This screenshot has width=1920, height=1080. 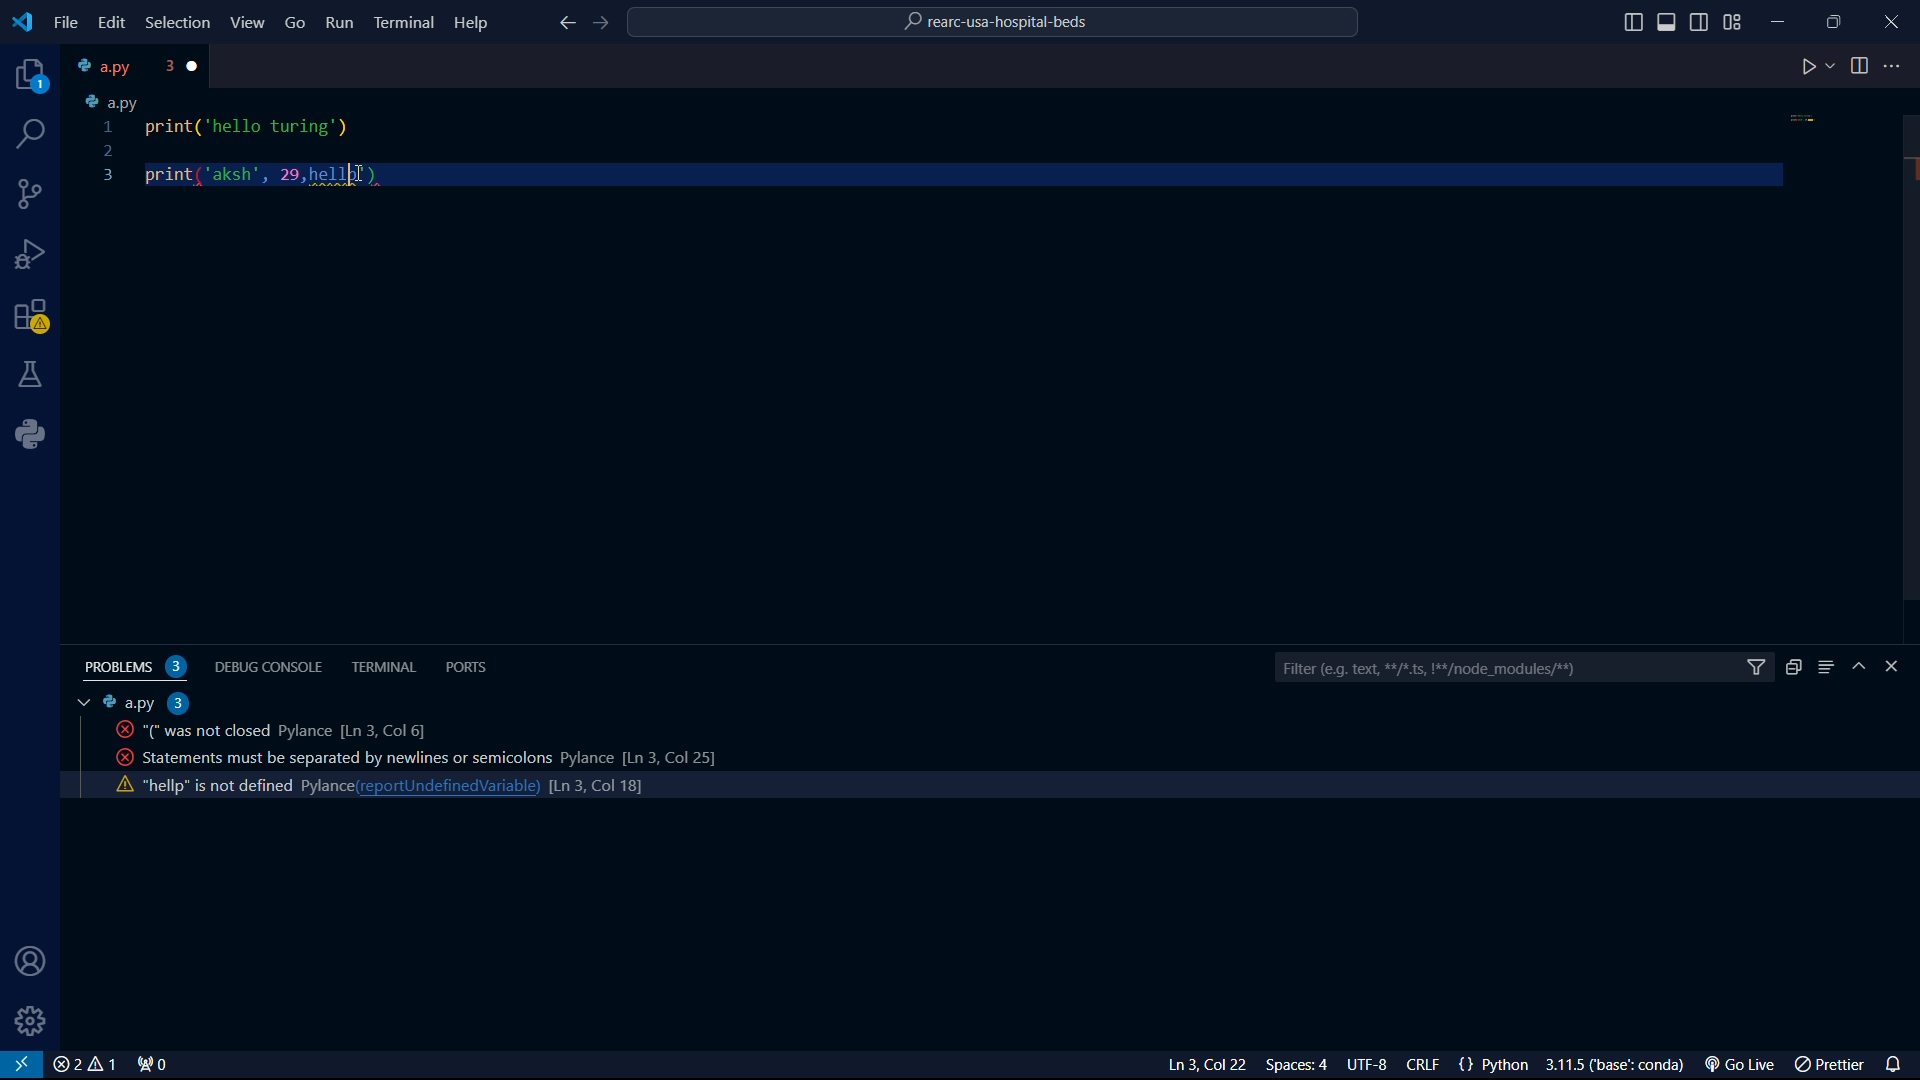 What do you see at coordinates (1832, 1066) in the screenshot?
I see `prettier` at bounding box center [1832, 1066].